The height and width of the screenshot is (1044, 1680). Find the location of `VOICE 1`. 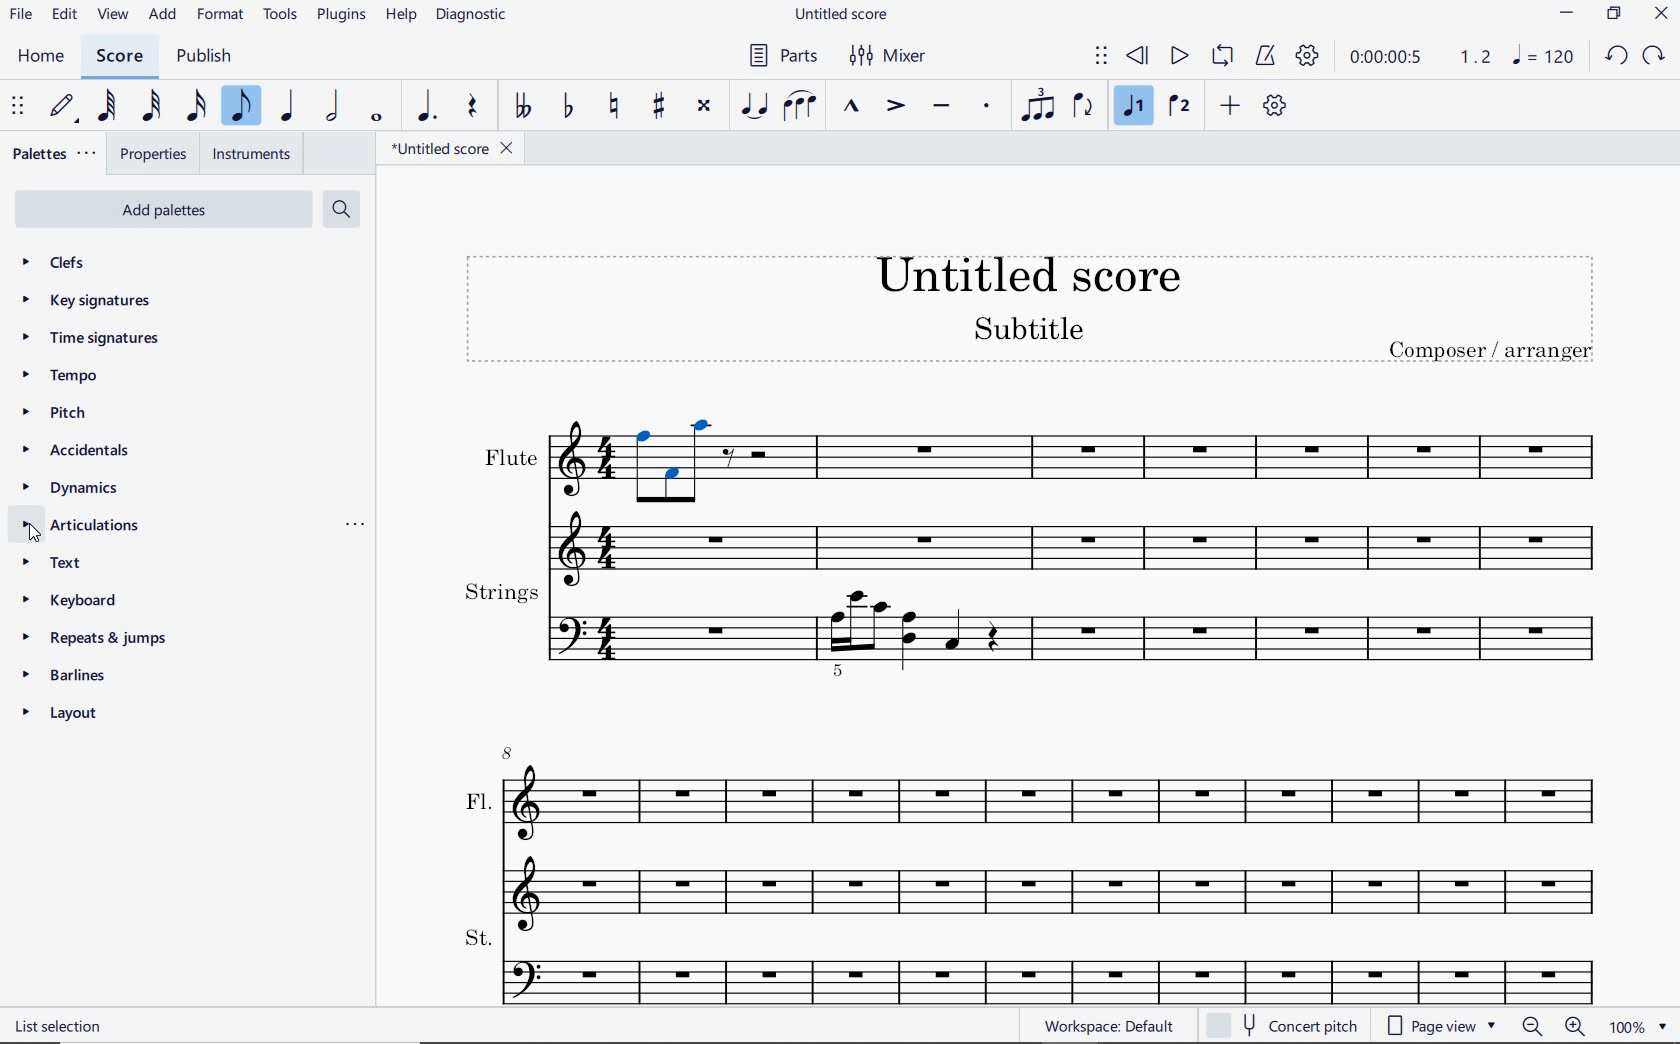

VOICE 1 is located at coordinates (1137, 108).